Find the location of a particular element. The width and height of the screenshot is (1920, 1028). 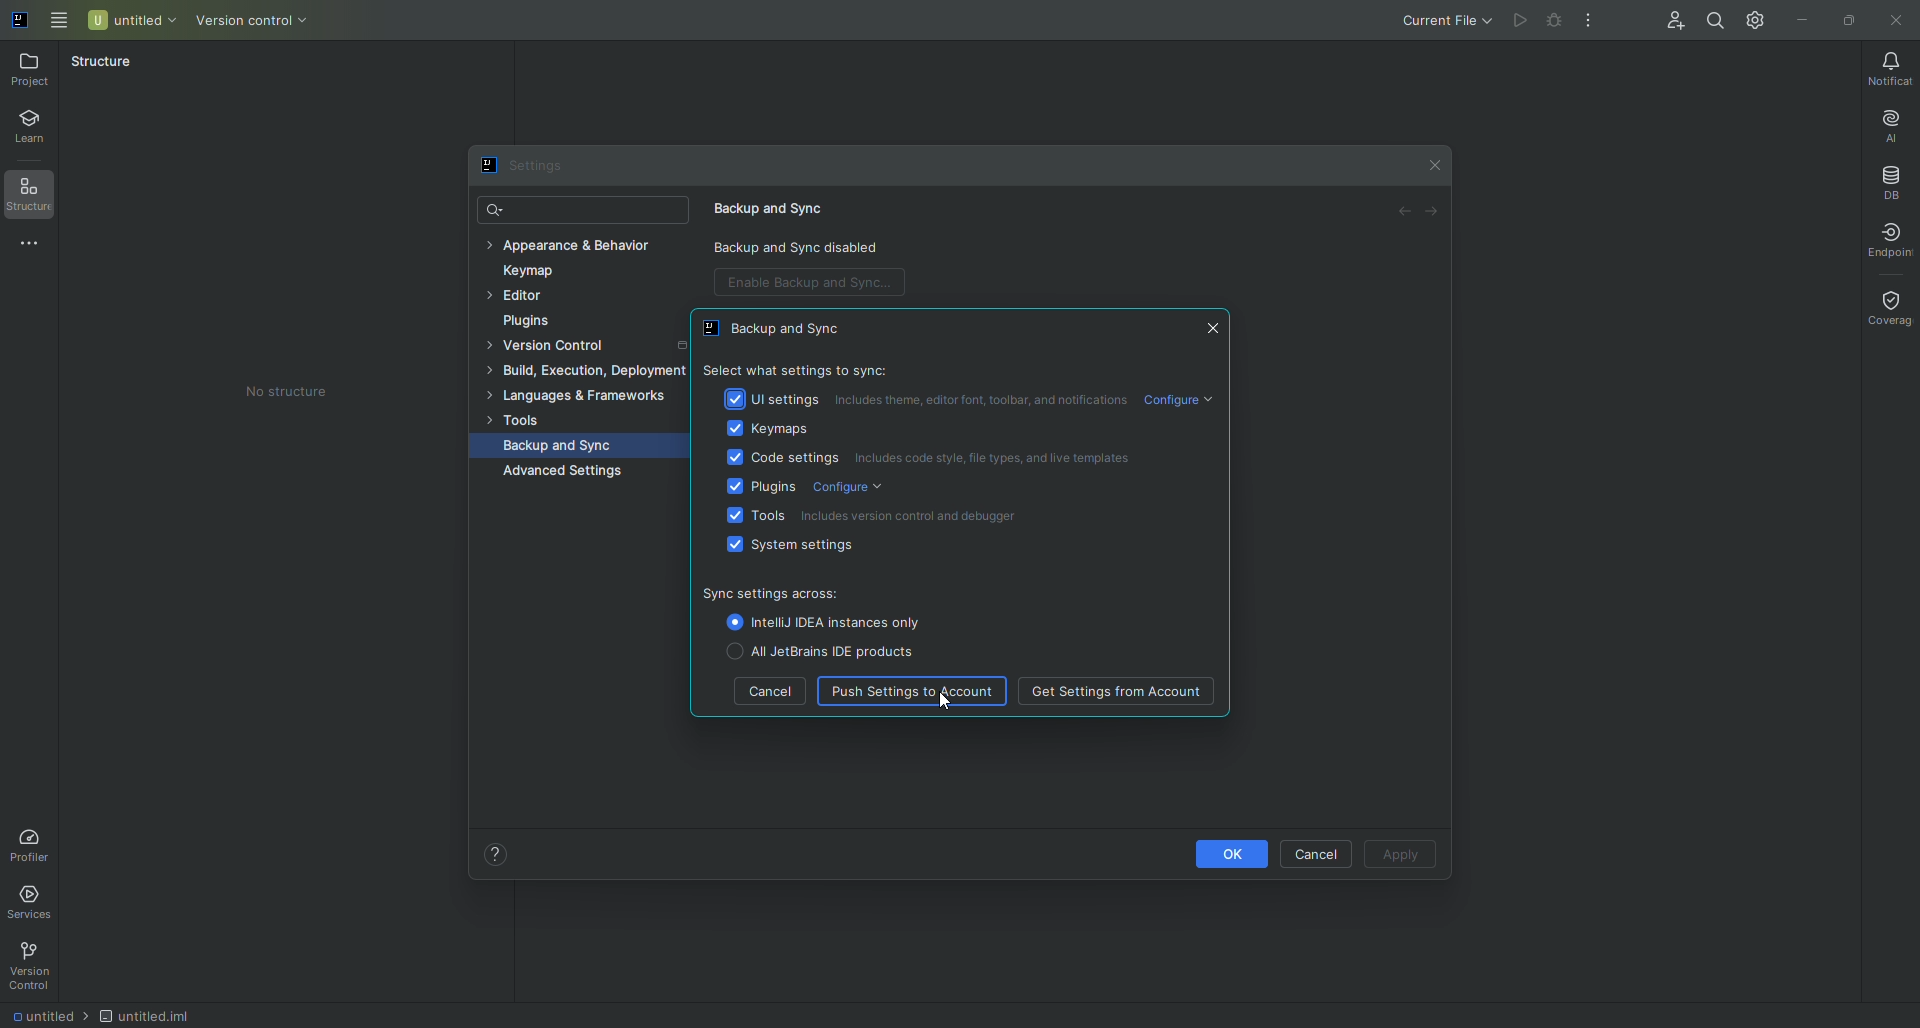

Tools is located at coordinates (523, 420).